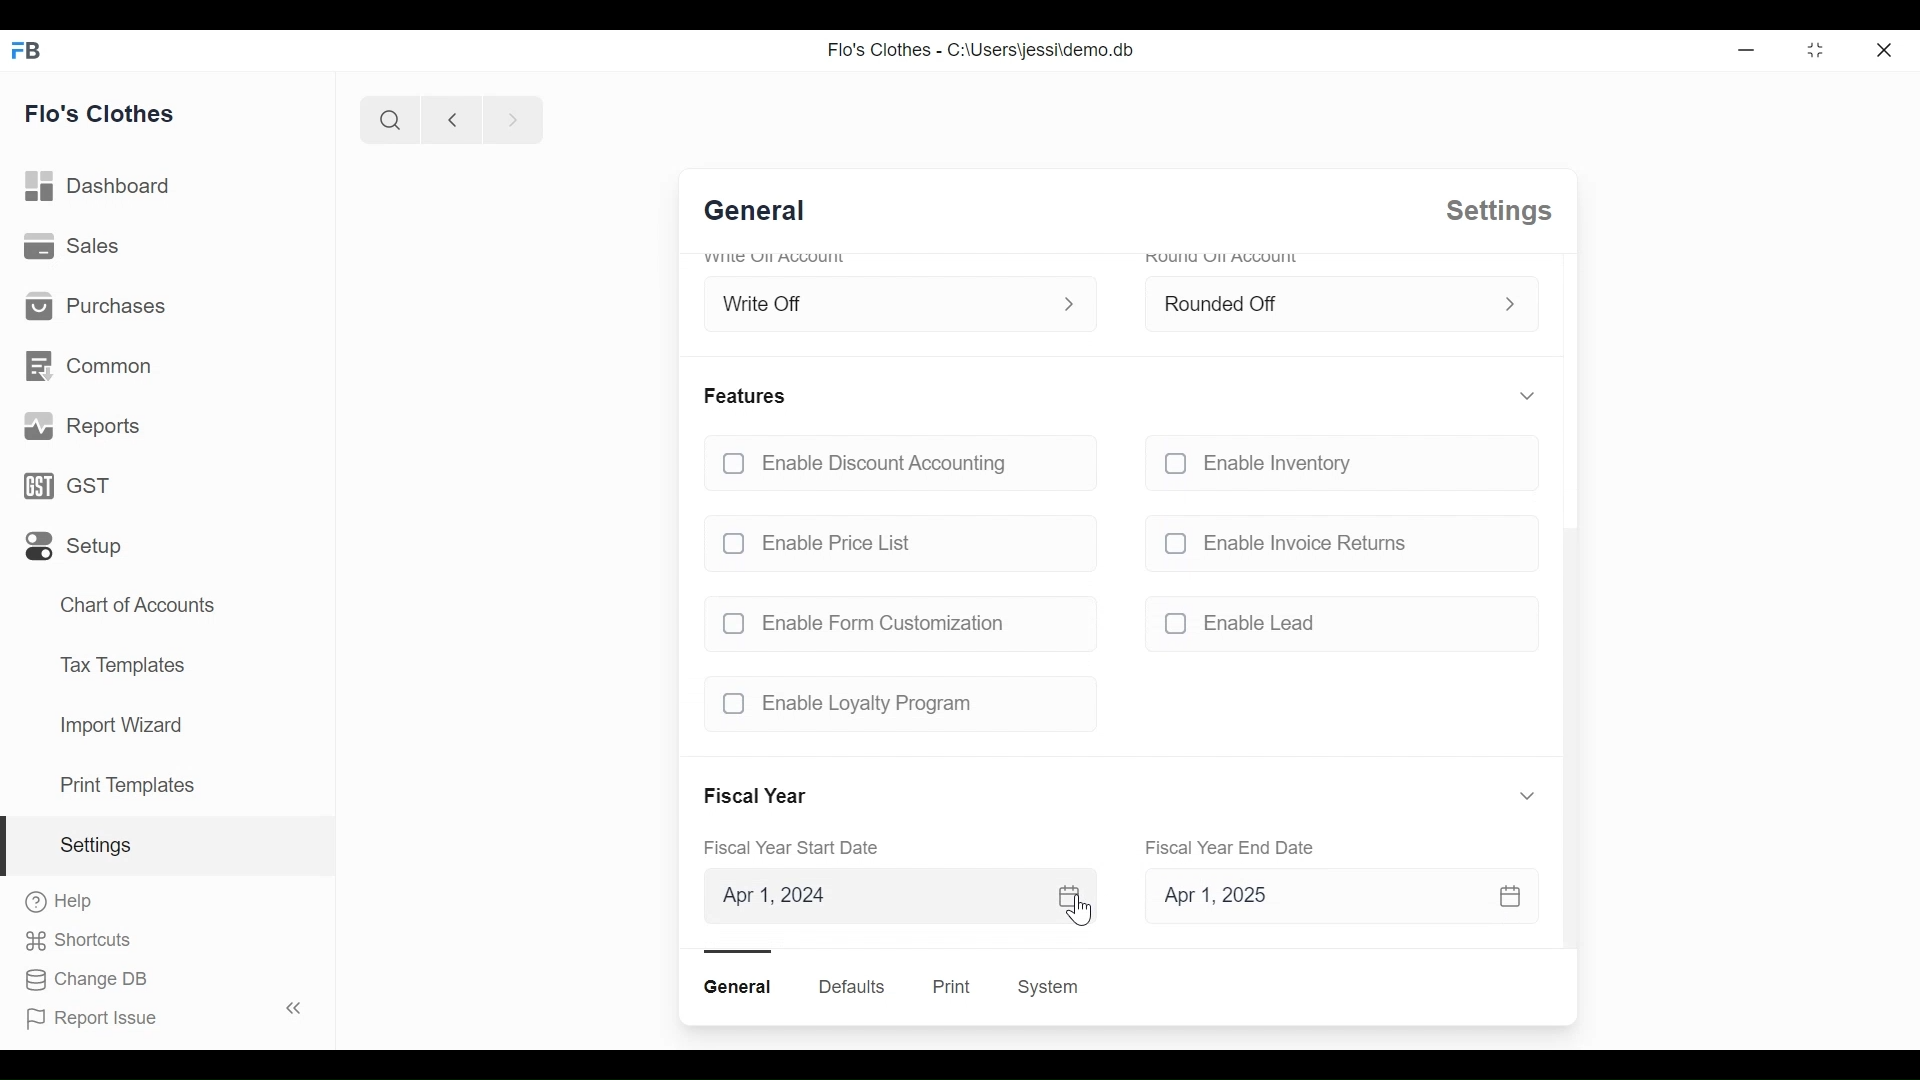 This screenshot has width=1920, height=1080. I want to click on Flo's Clothes - C:\Users\jessi\demo.db, so click(979, 50).